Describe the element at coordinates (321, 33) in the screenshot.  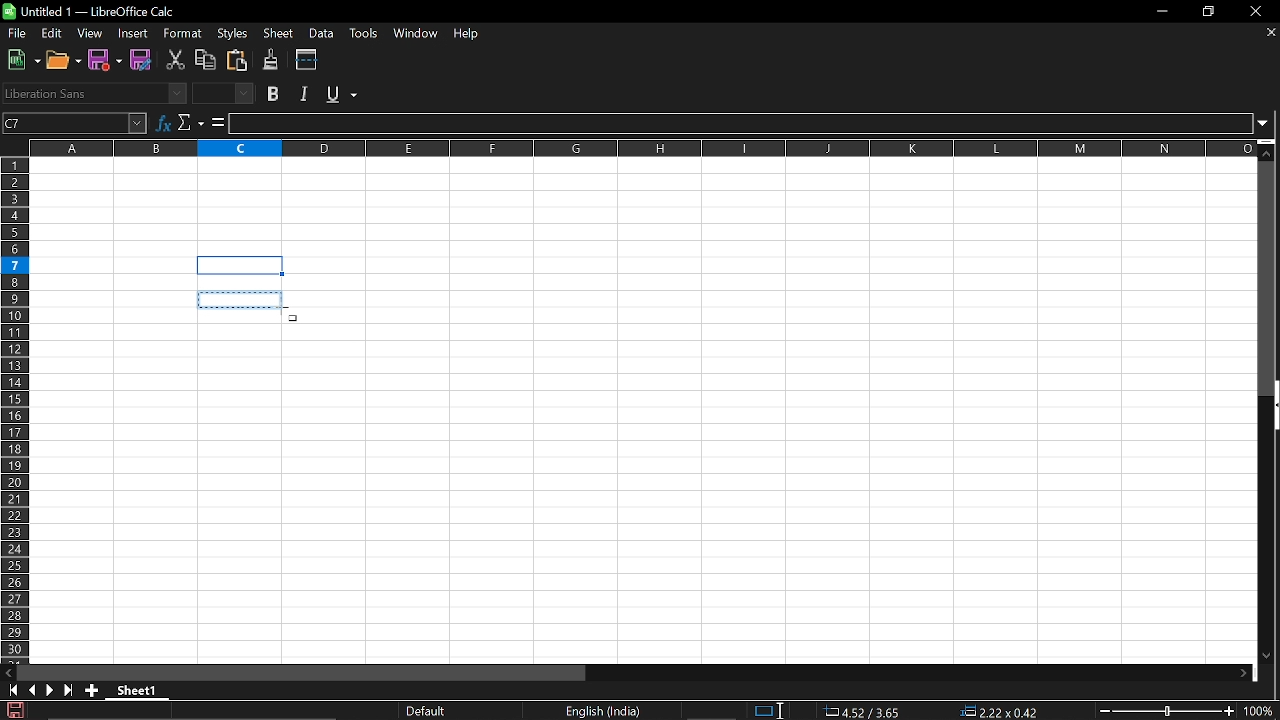
I see `Data` at that location.